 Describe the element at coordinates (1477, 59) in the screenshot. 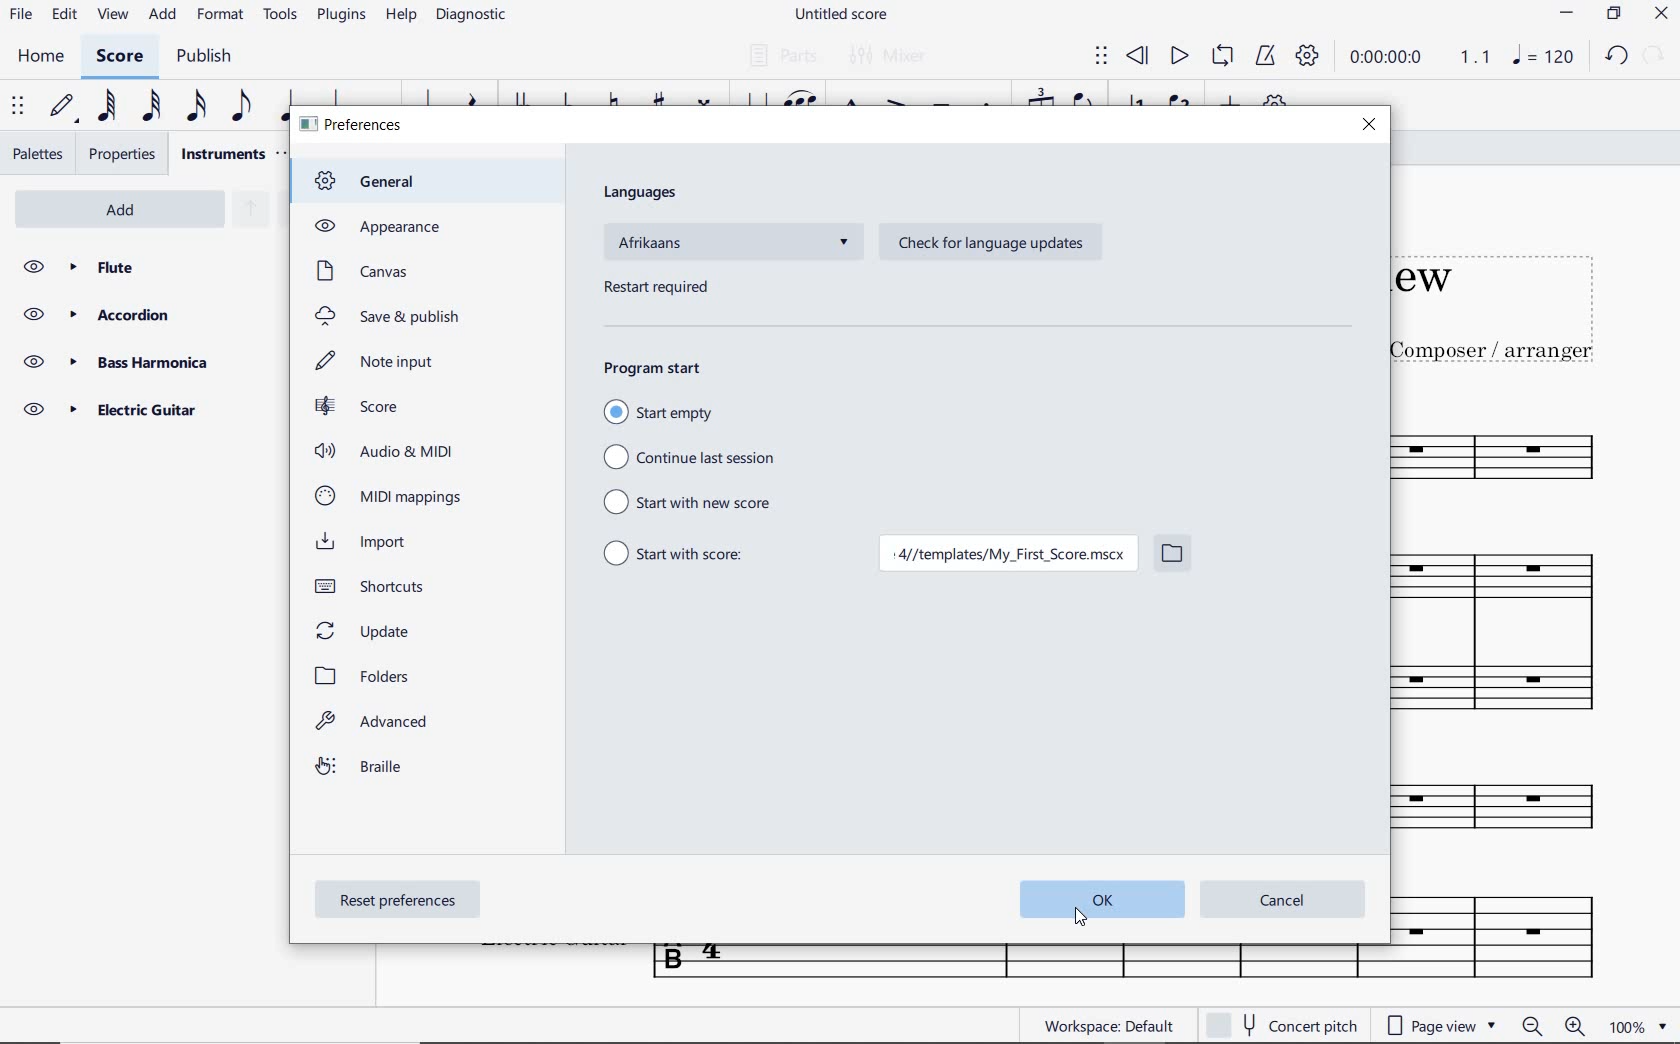

I see `Playback speed` at that location.